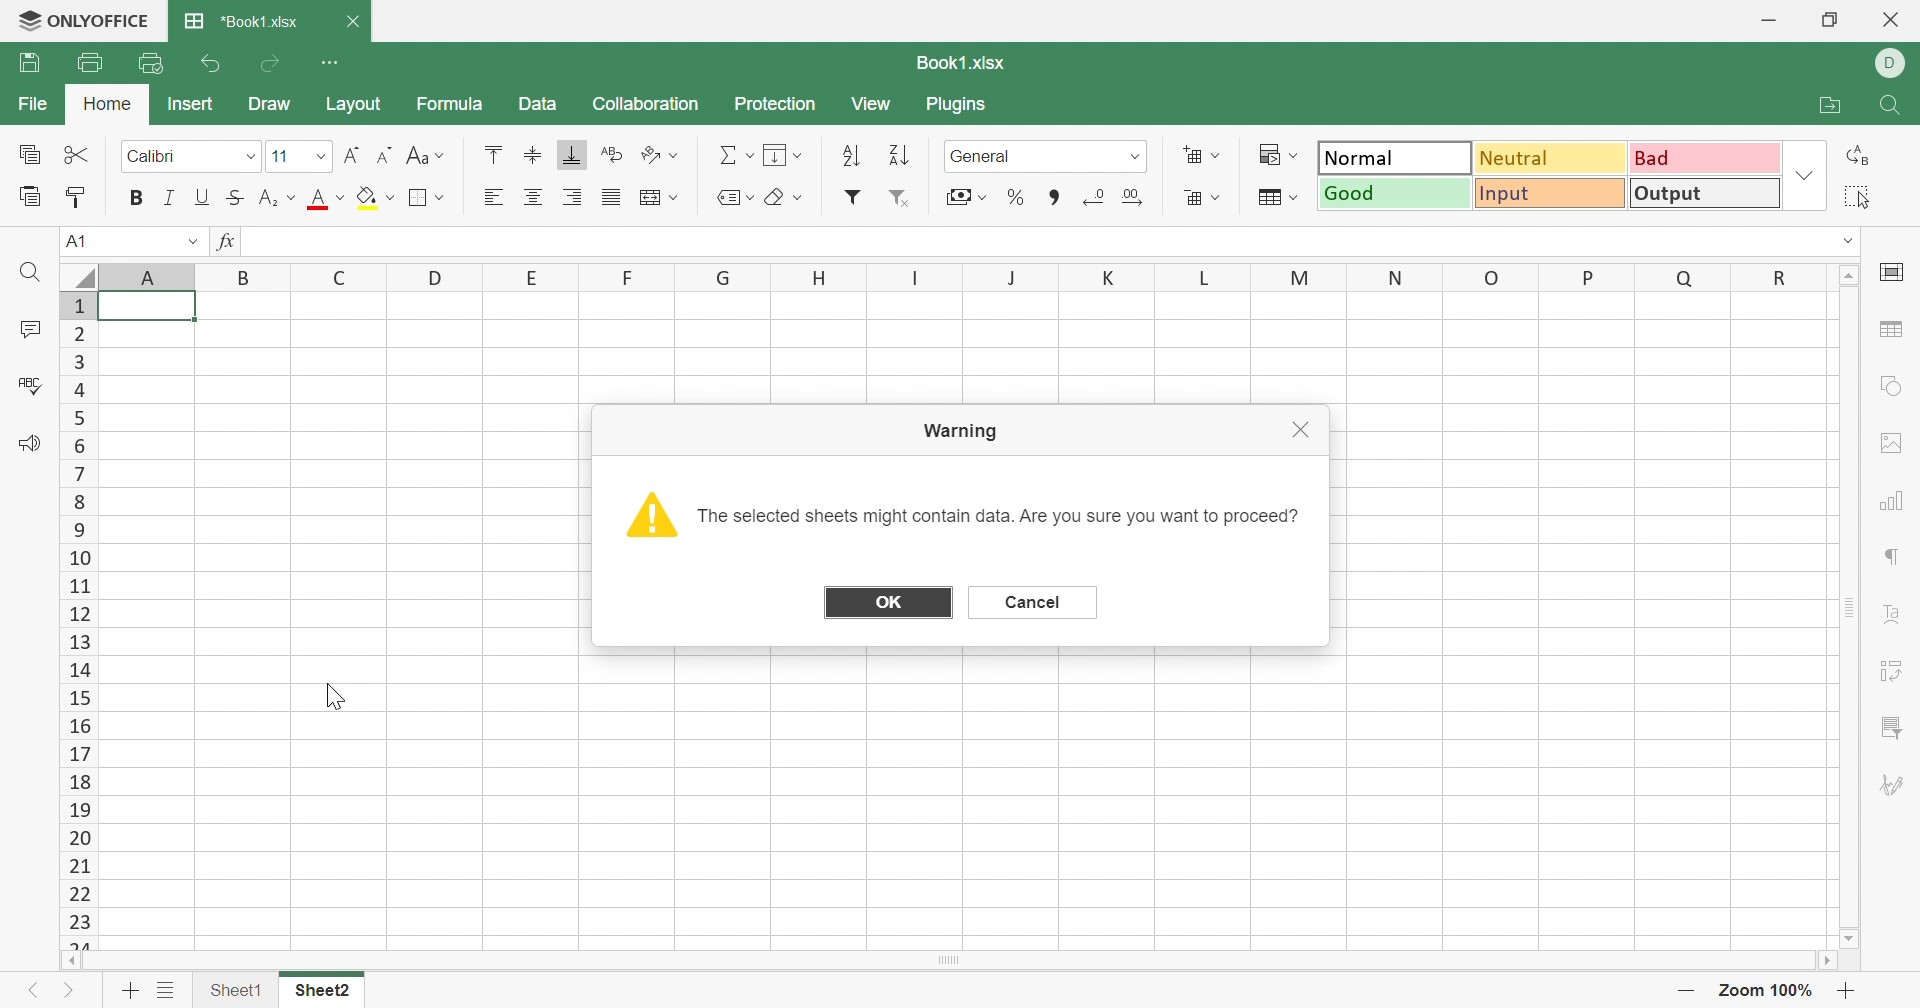 The height and width of the screenshot is (1008, 1920). Describe the element at coordinates (801, 155) in the screenshot. I see `Drop Down` at that location.